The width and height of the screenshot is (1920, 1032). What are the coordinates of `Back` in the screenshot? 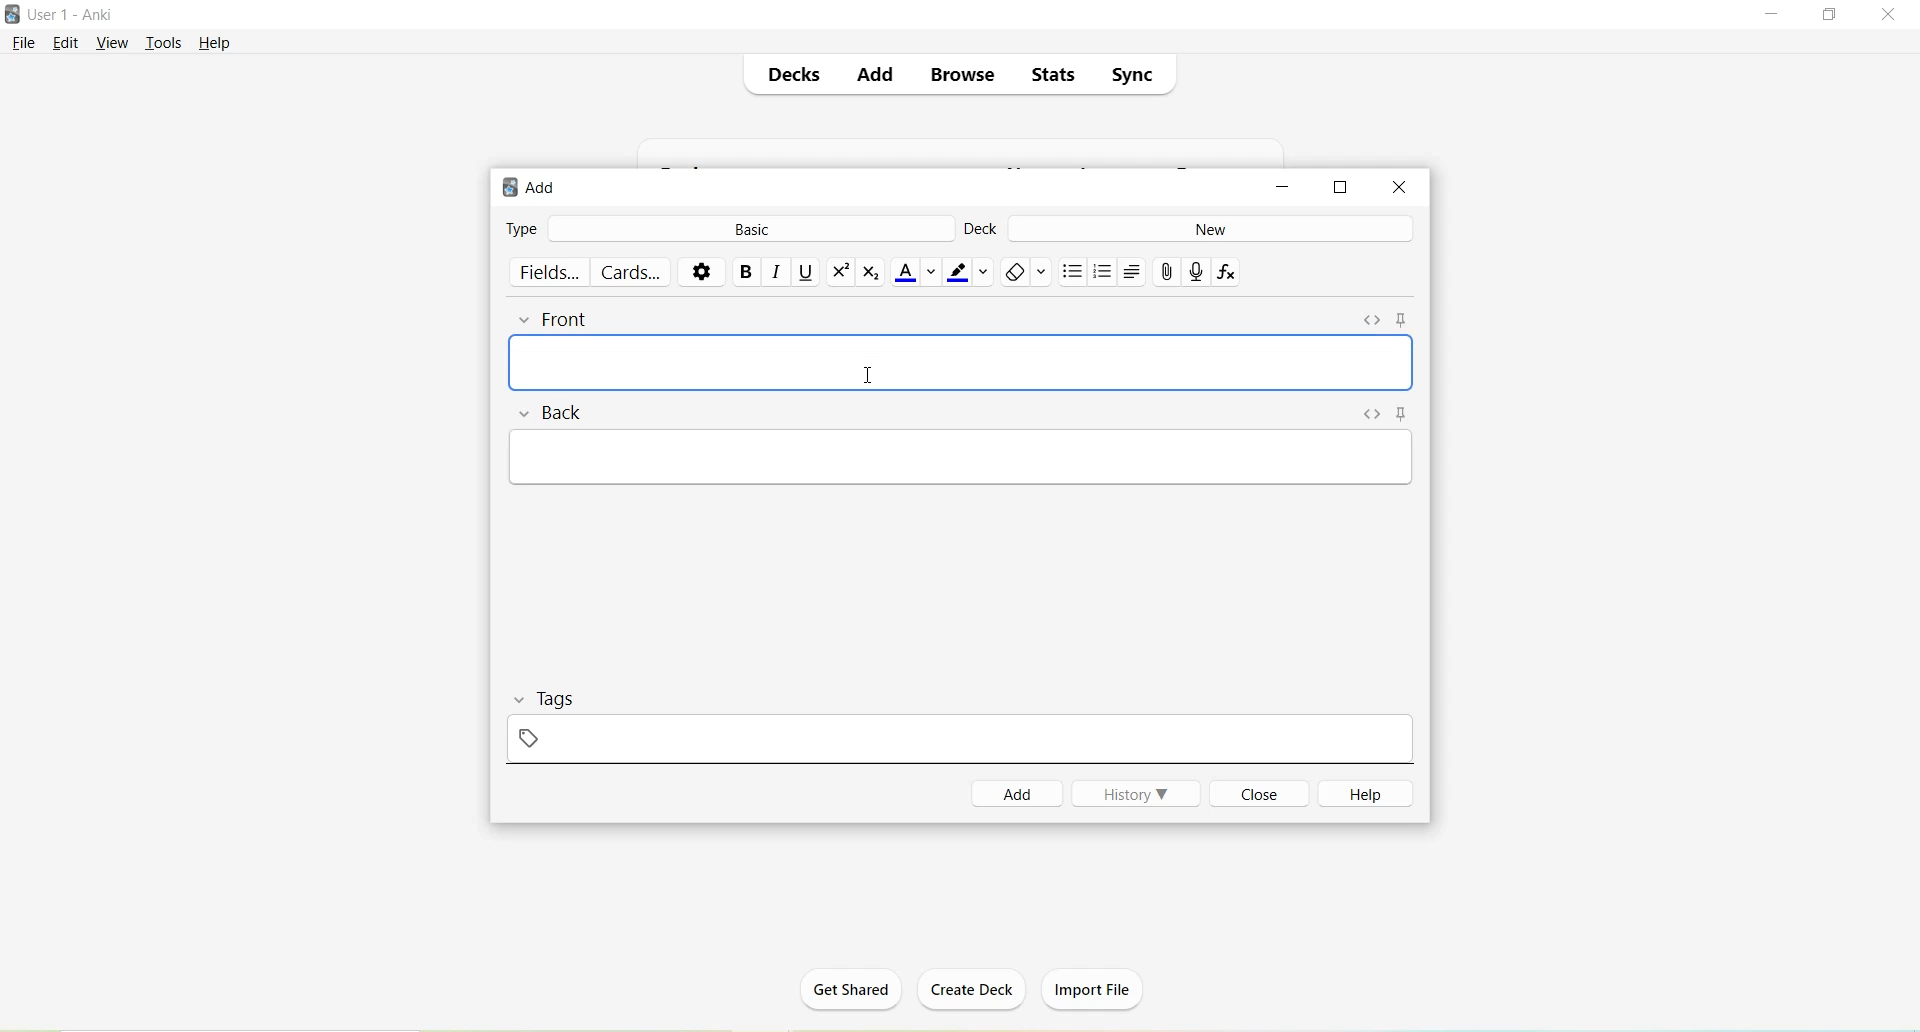 It's located at (568, 414).